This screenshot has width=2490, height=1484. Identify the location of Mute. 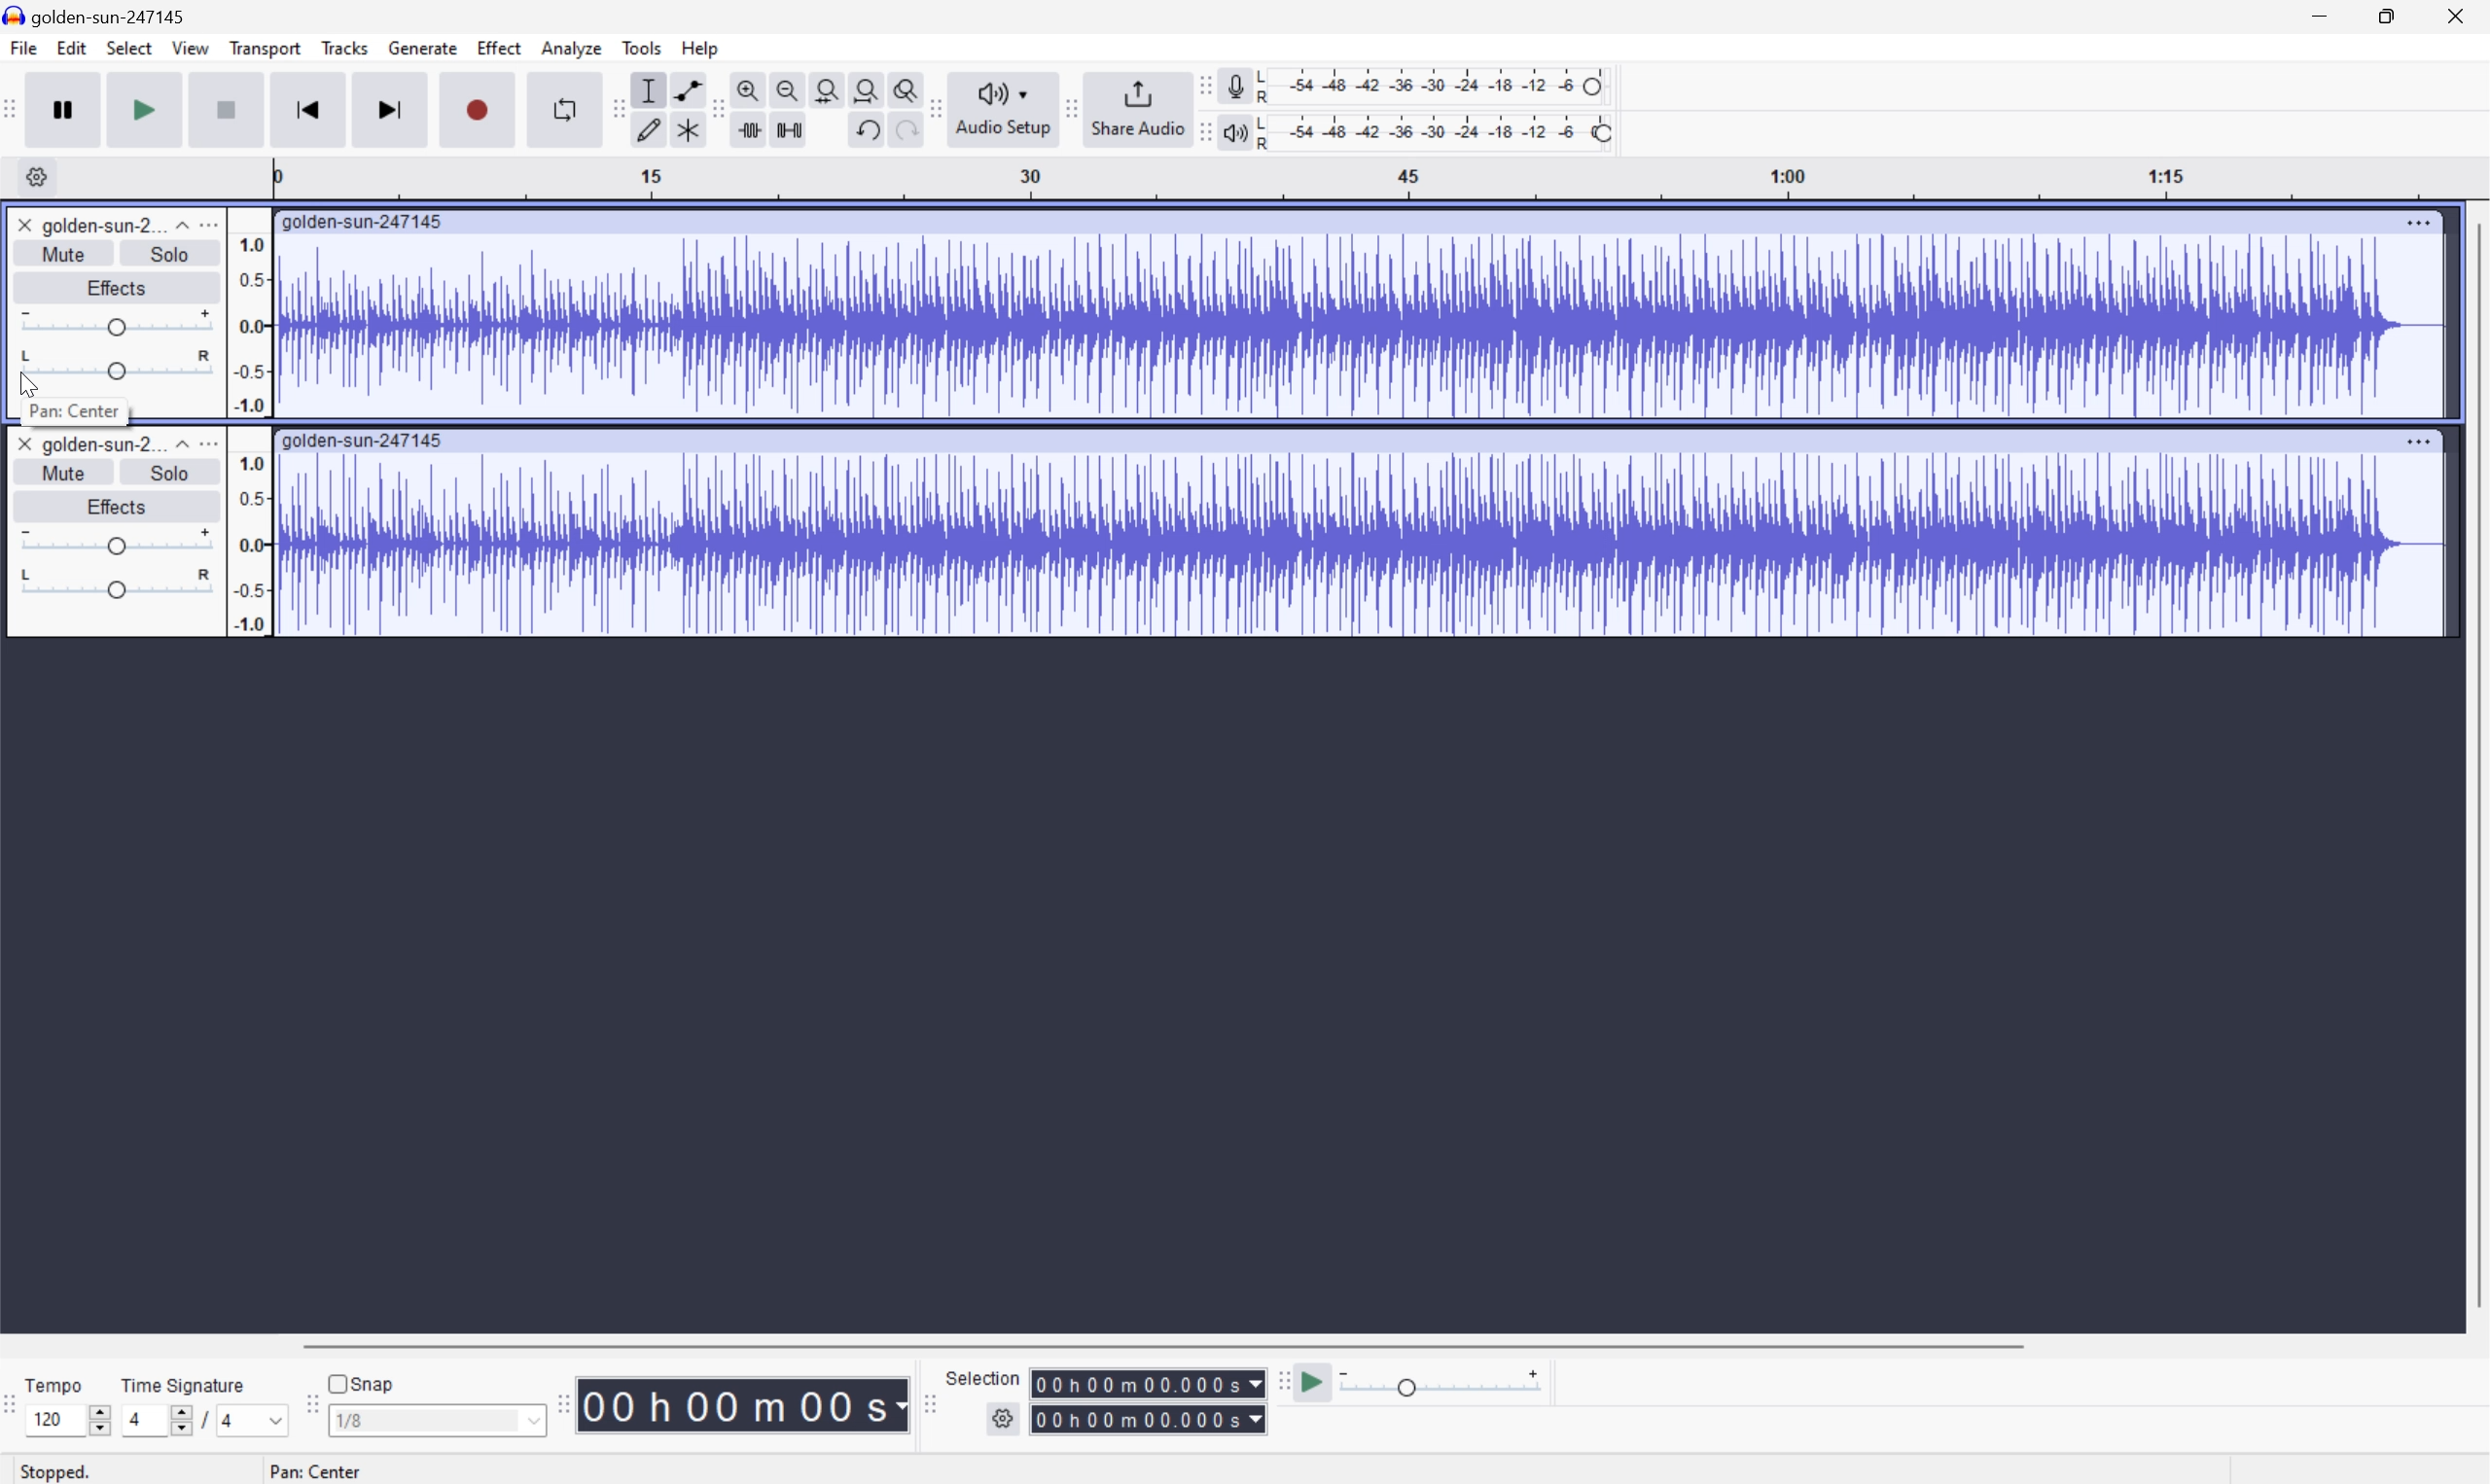
(62, 254).